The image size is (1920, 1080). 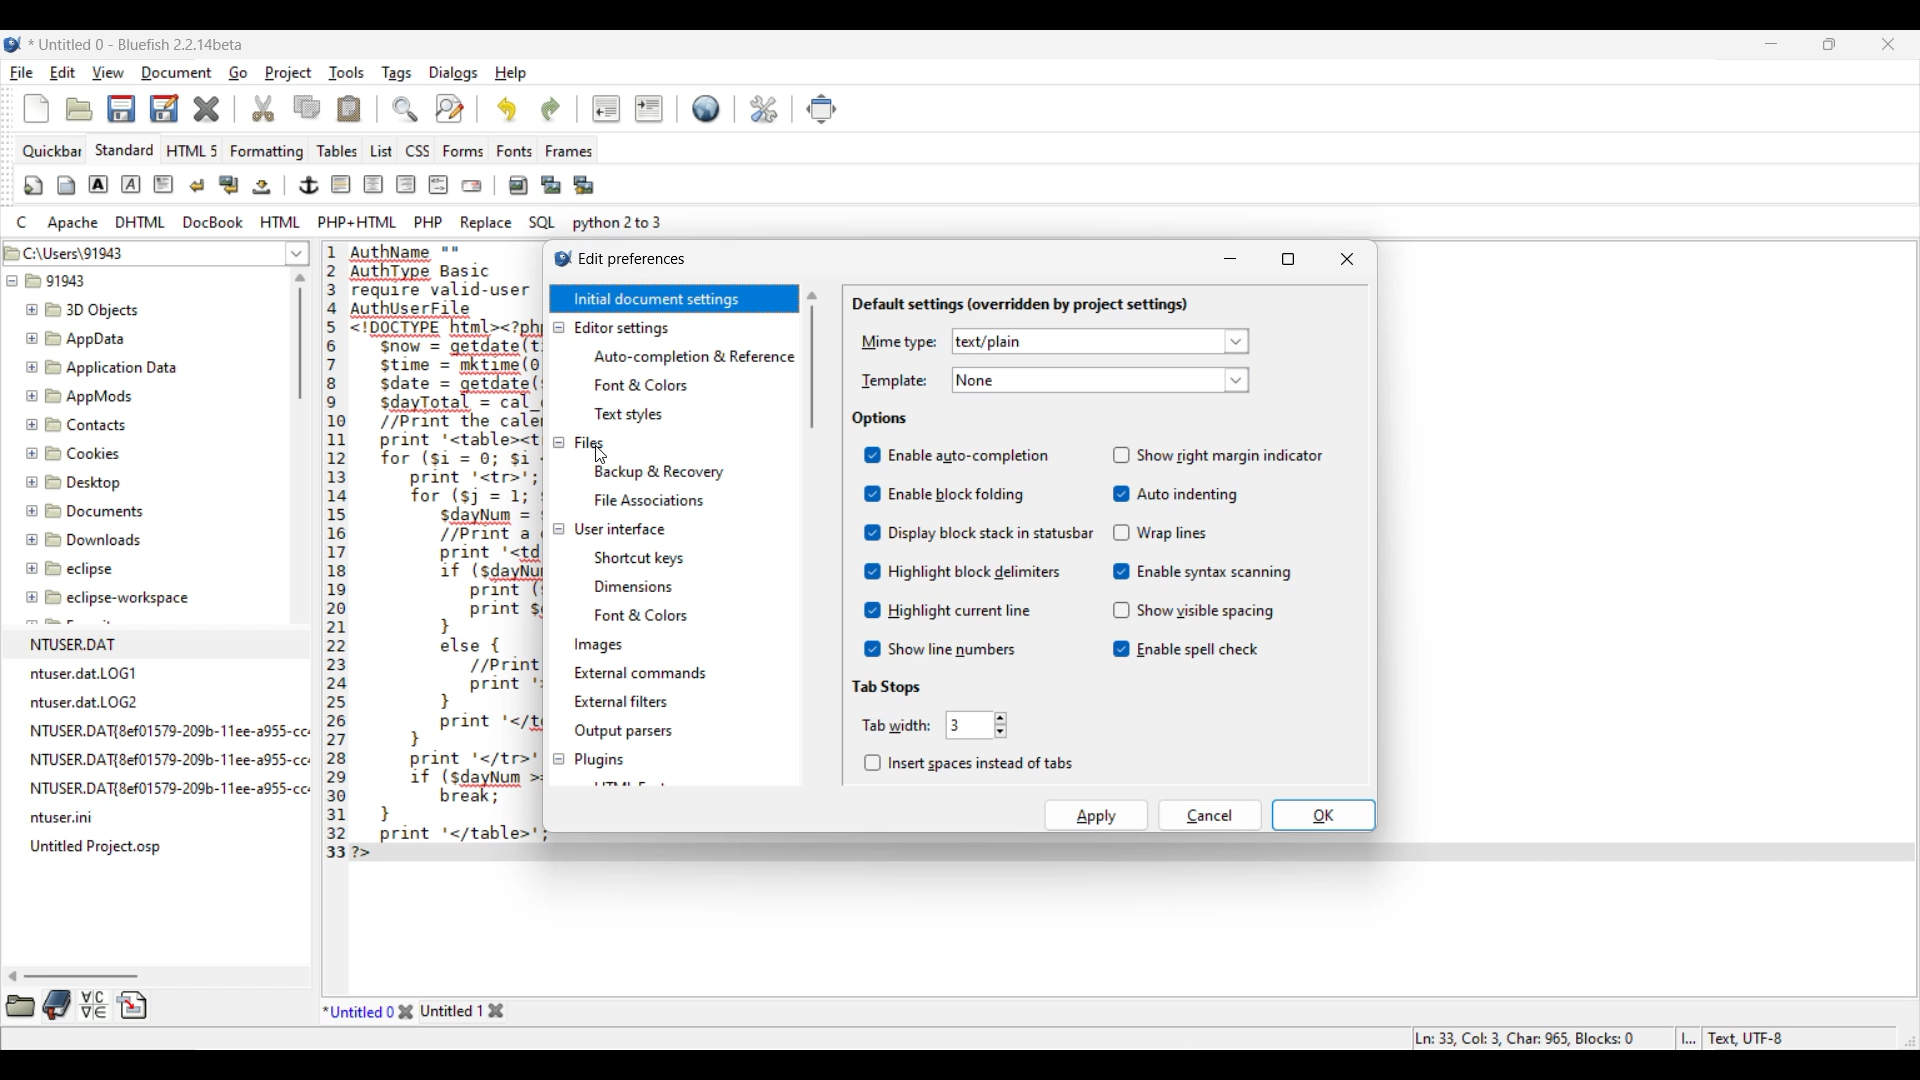 What do you see at coordinates (22, 73) in the screenshot?
I see `File menu` at bounding box center [22, 73].